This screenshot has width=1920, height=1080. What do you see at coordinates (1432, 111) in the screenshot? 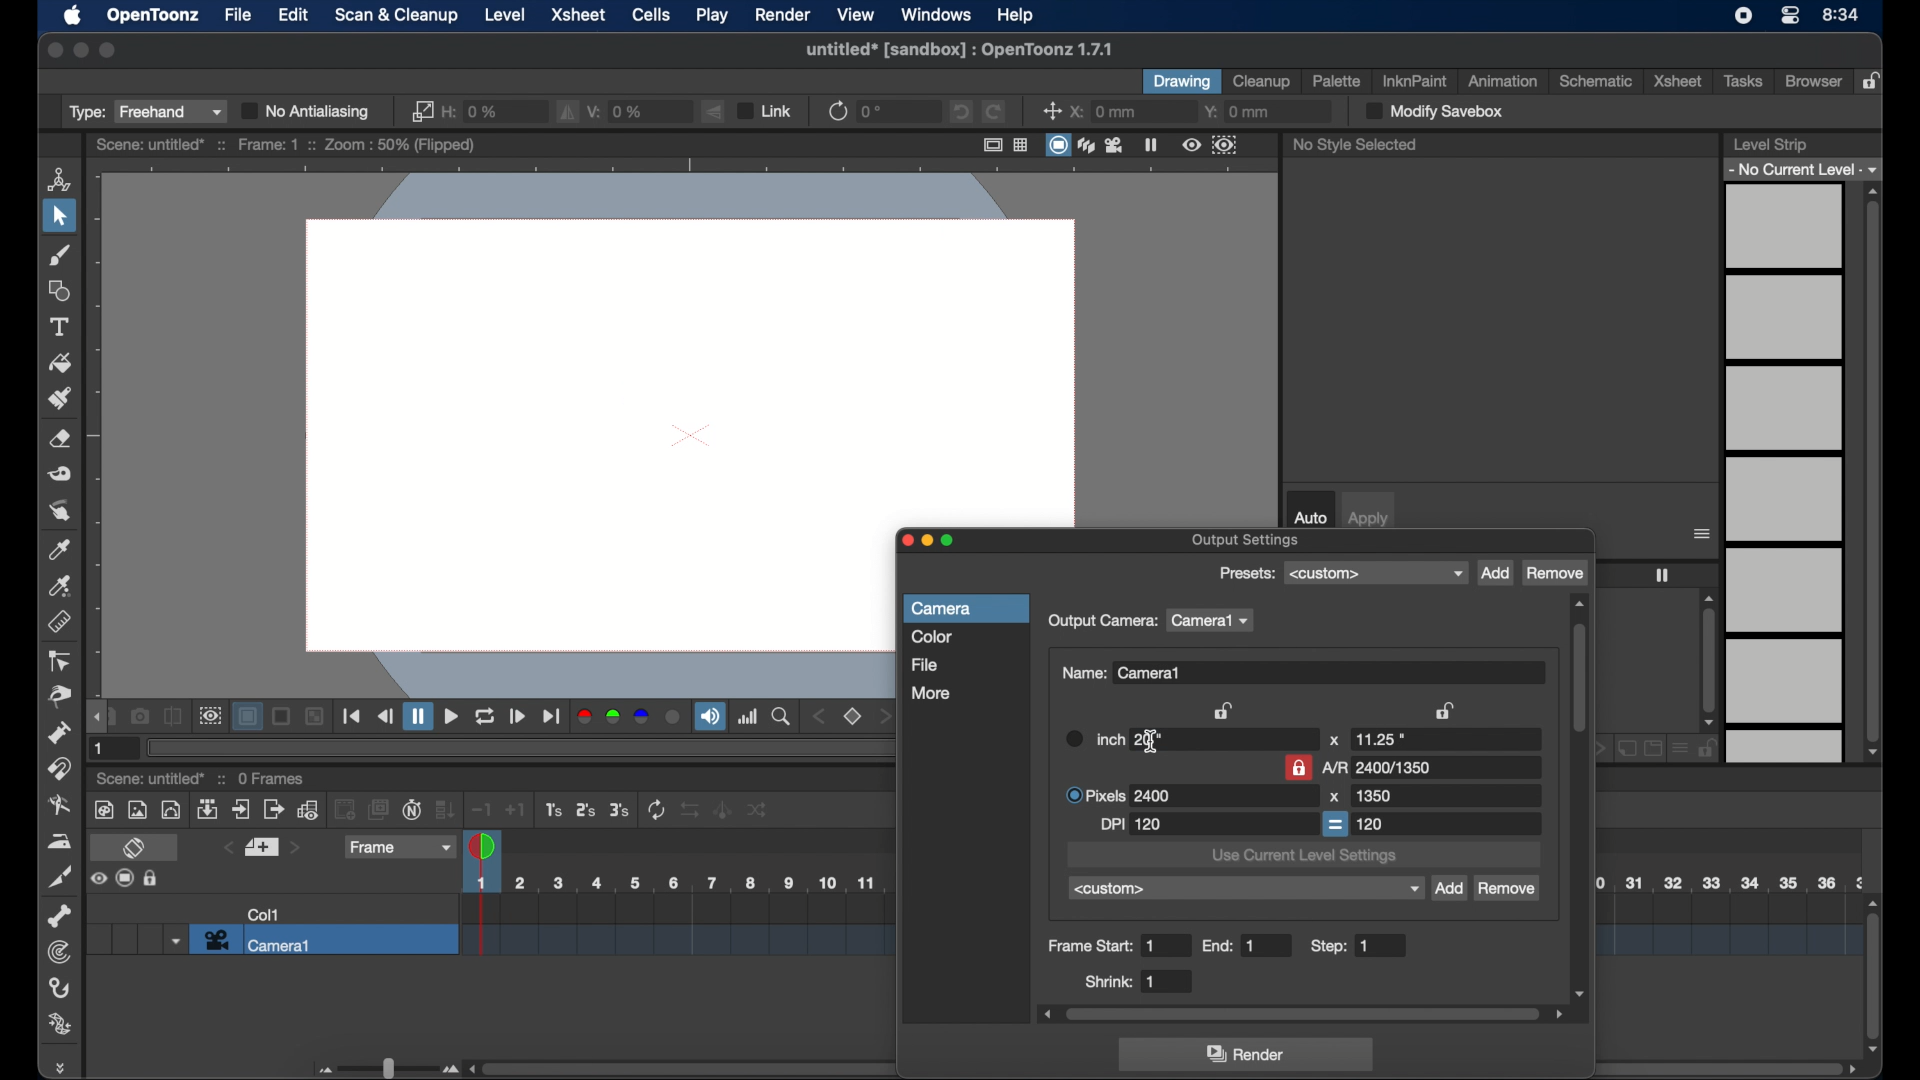
I see `modify save box` at bounding box center [1432, 111].